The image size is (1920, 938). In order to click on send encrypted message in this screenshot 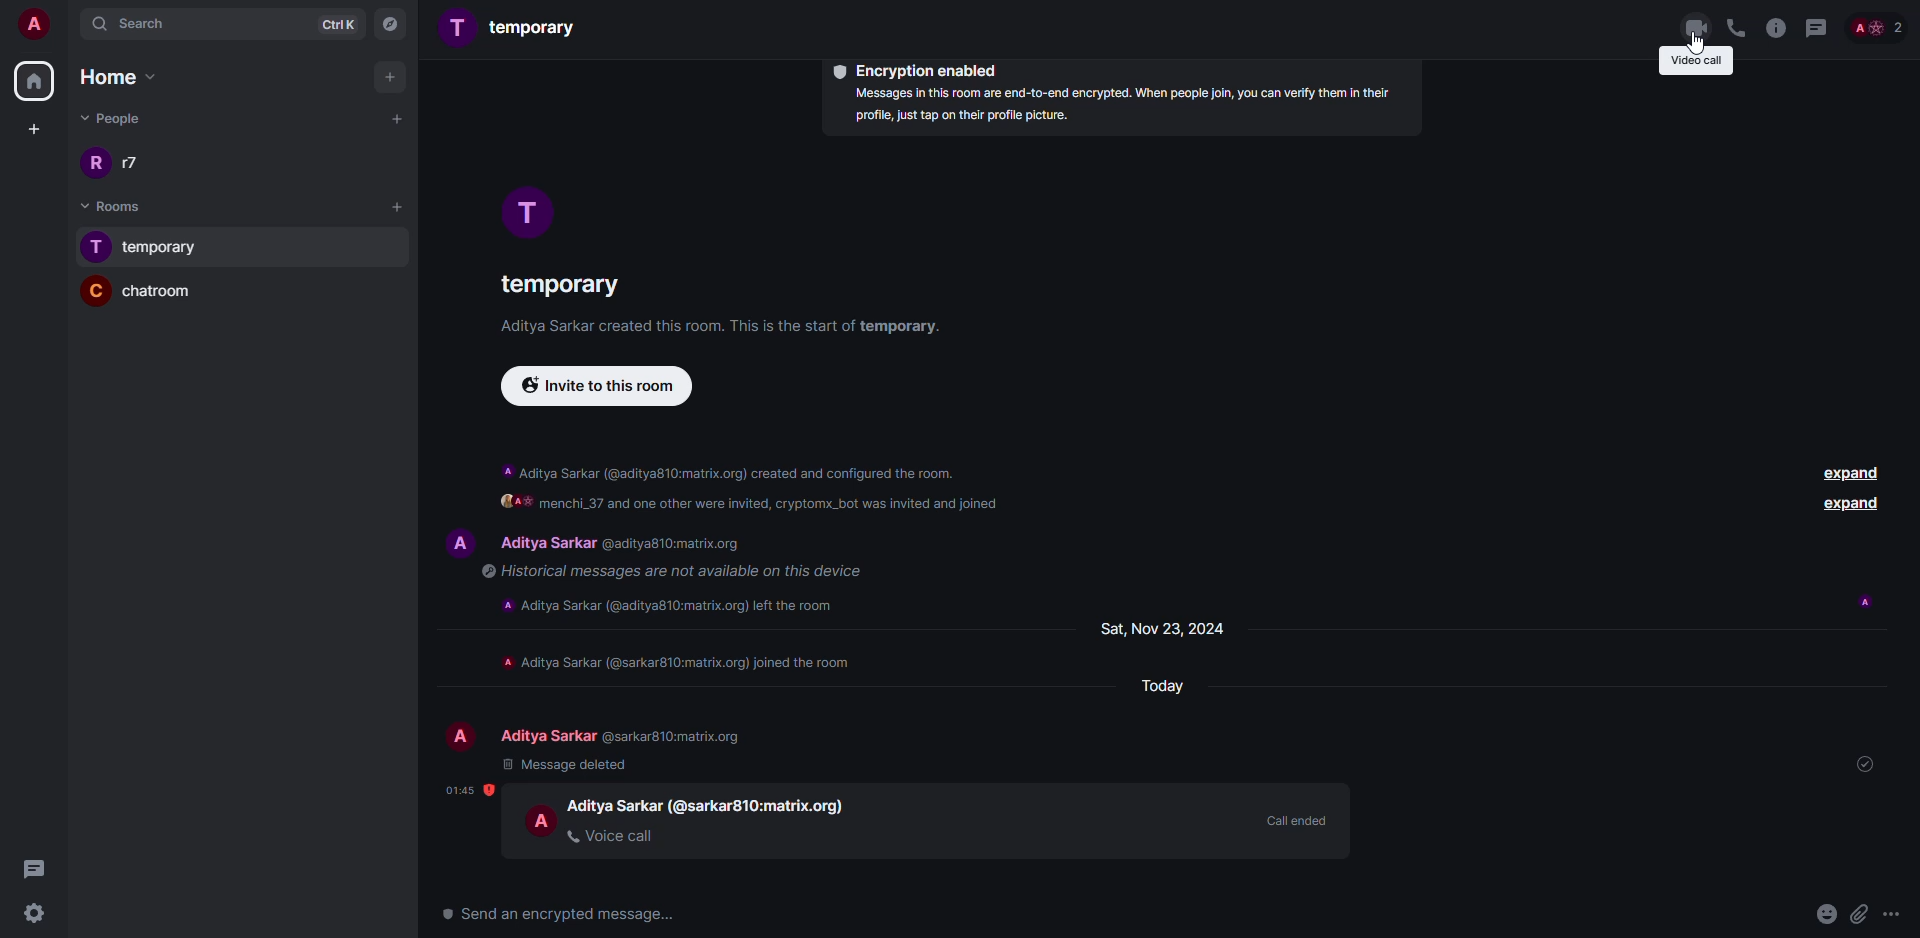, I will do `click(562, 911)`.